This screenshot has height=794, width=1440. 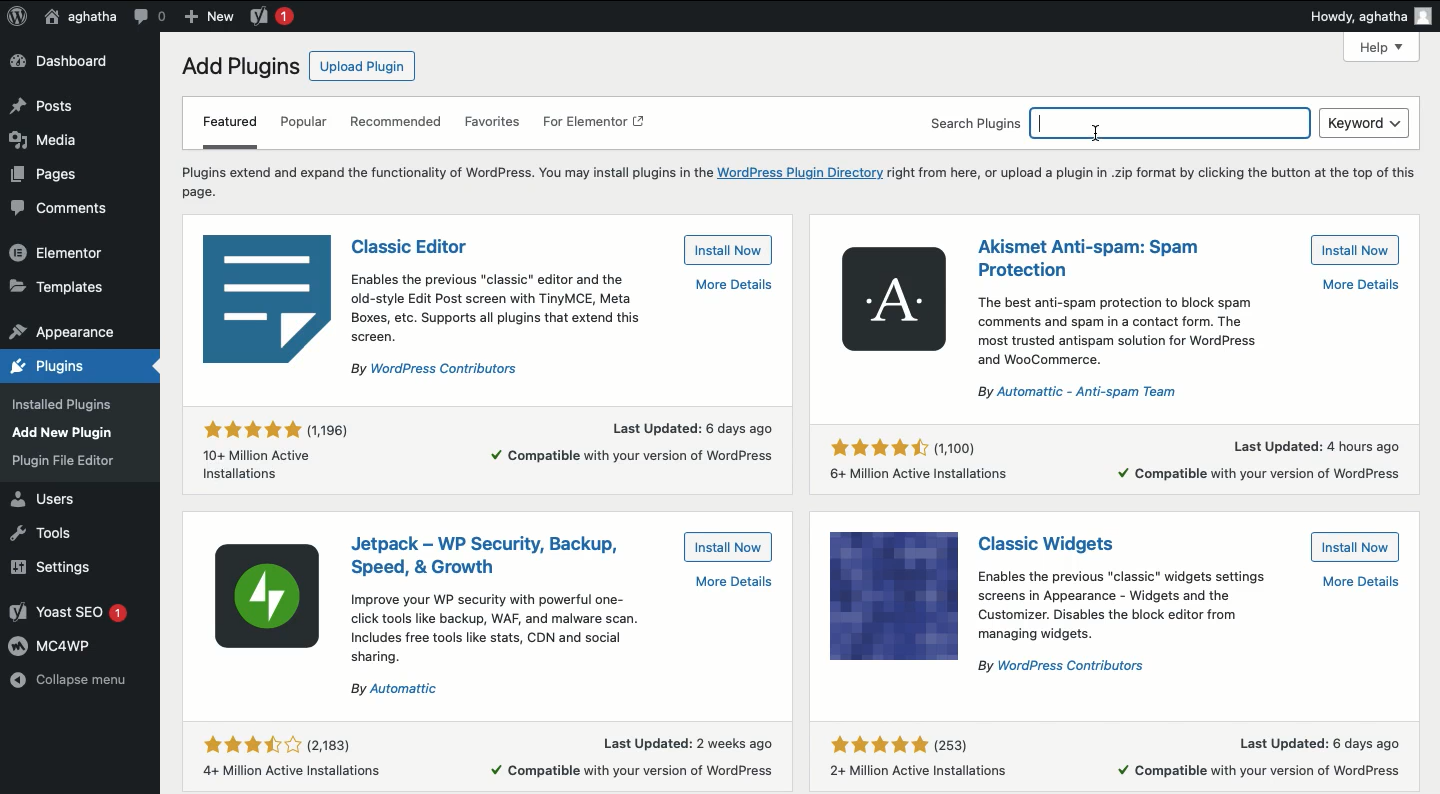 I want to click on search plugins, so click(x=970, y=120).